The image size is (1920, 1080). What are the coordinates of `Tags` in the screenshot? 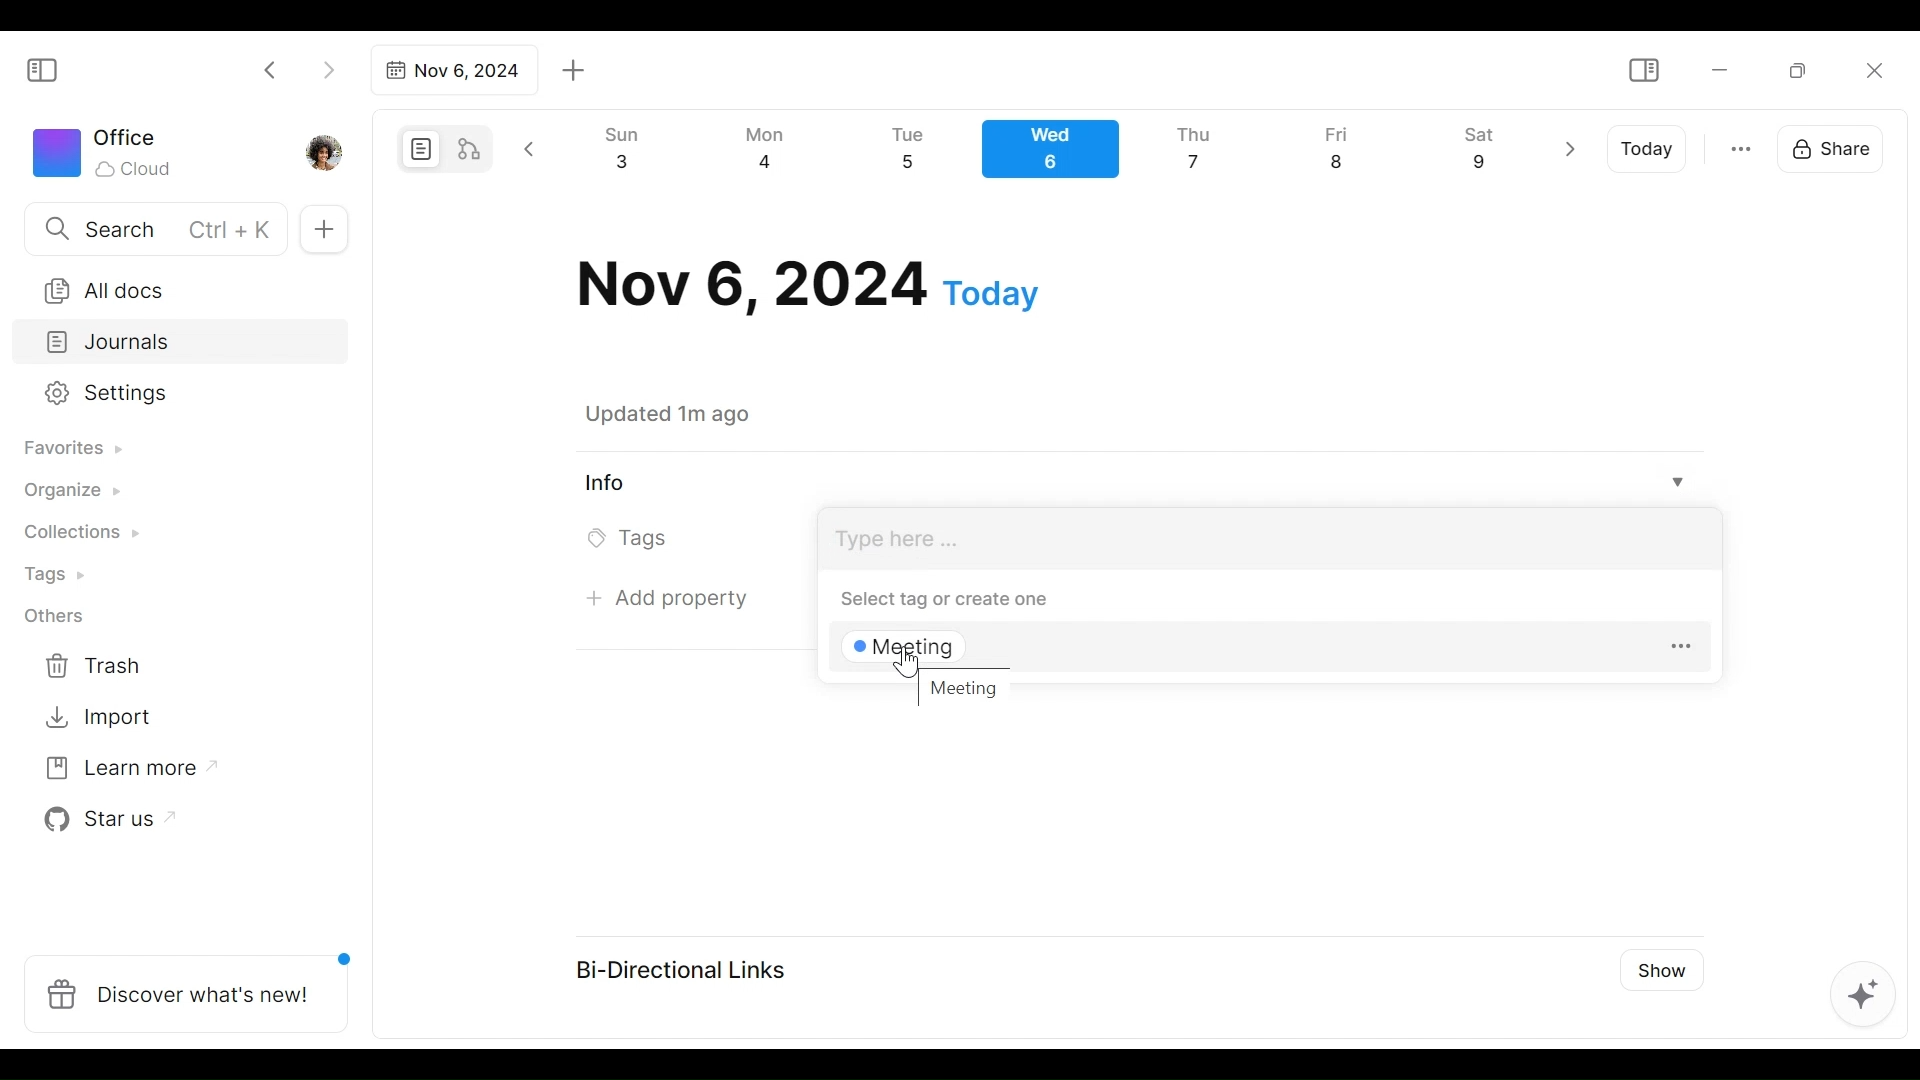 It's located at (633, 539).